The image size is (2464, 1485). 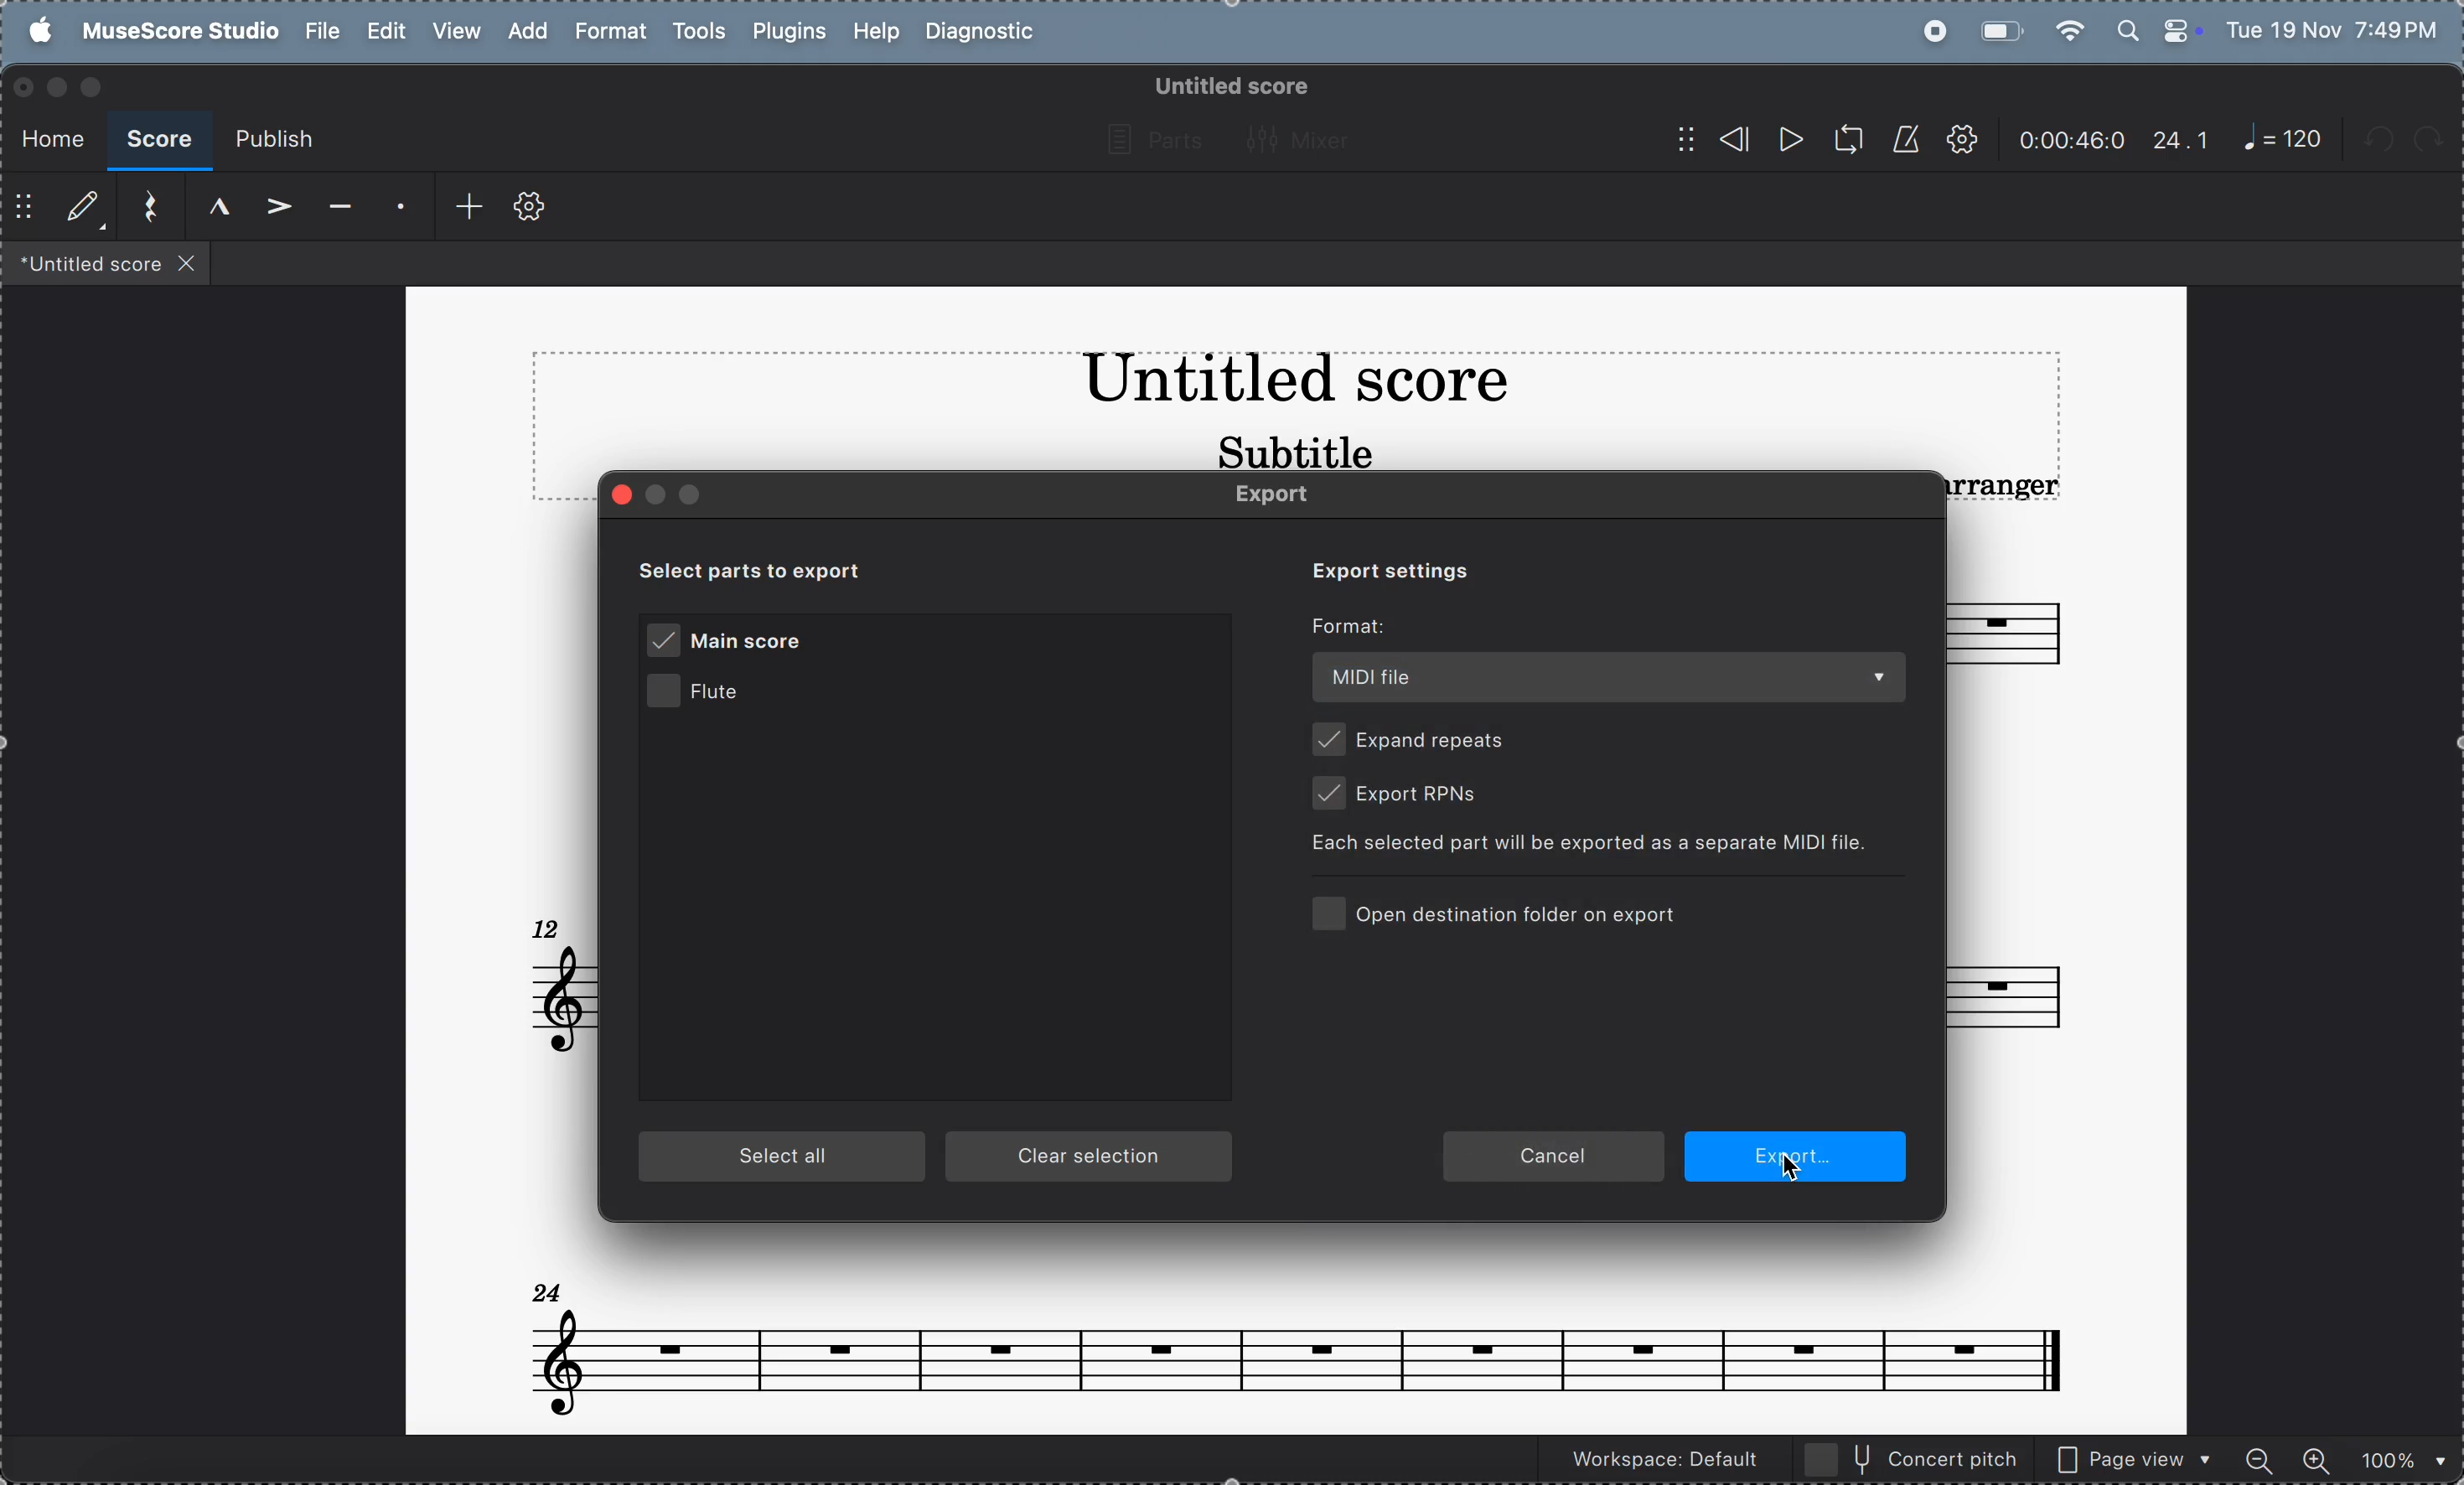 I want to click on concert pitch, so click(x=1913, y=1458).